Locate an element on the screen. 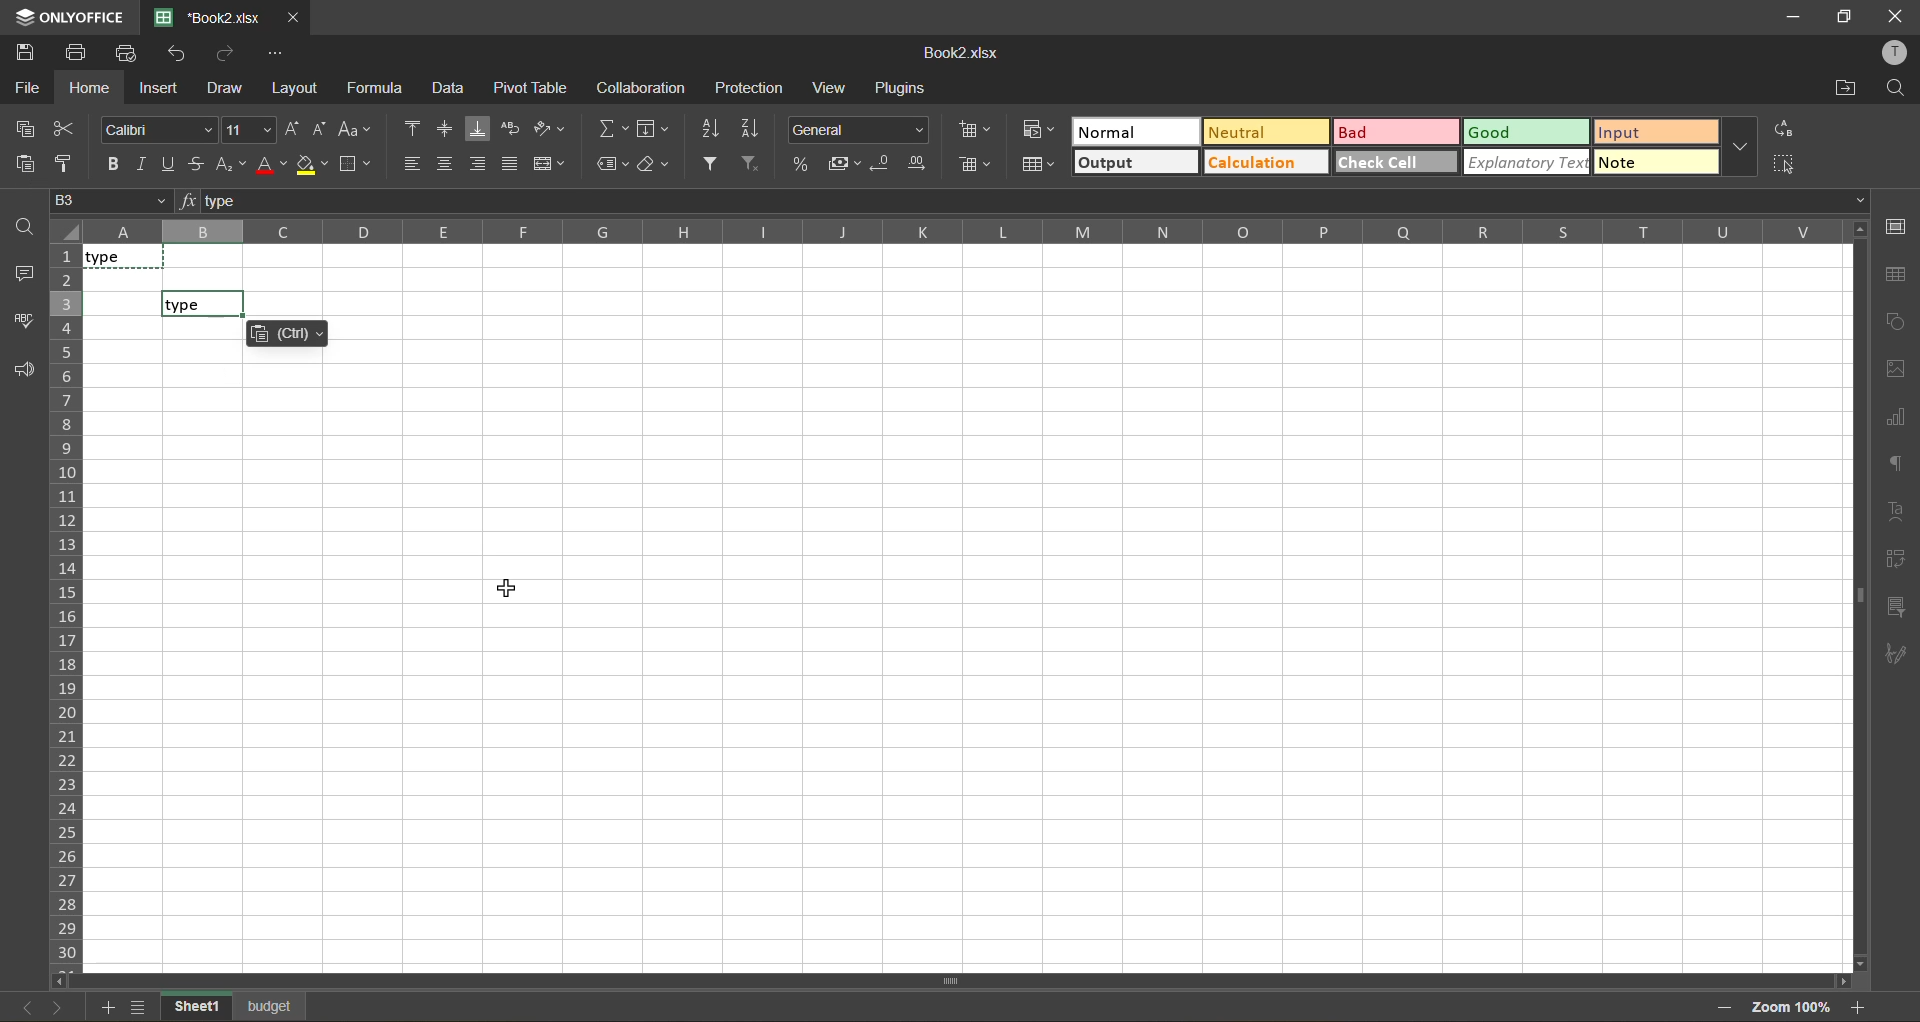  align bottom is located at coordinates (476, 128).